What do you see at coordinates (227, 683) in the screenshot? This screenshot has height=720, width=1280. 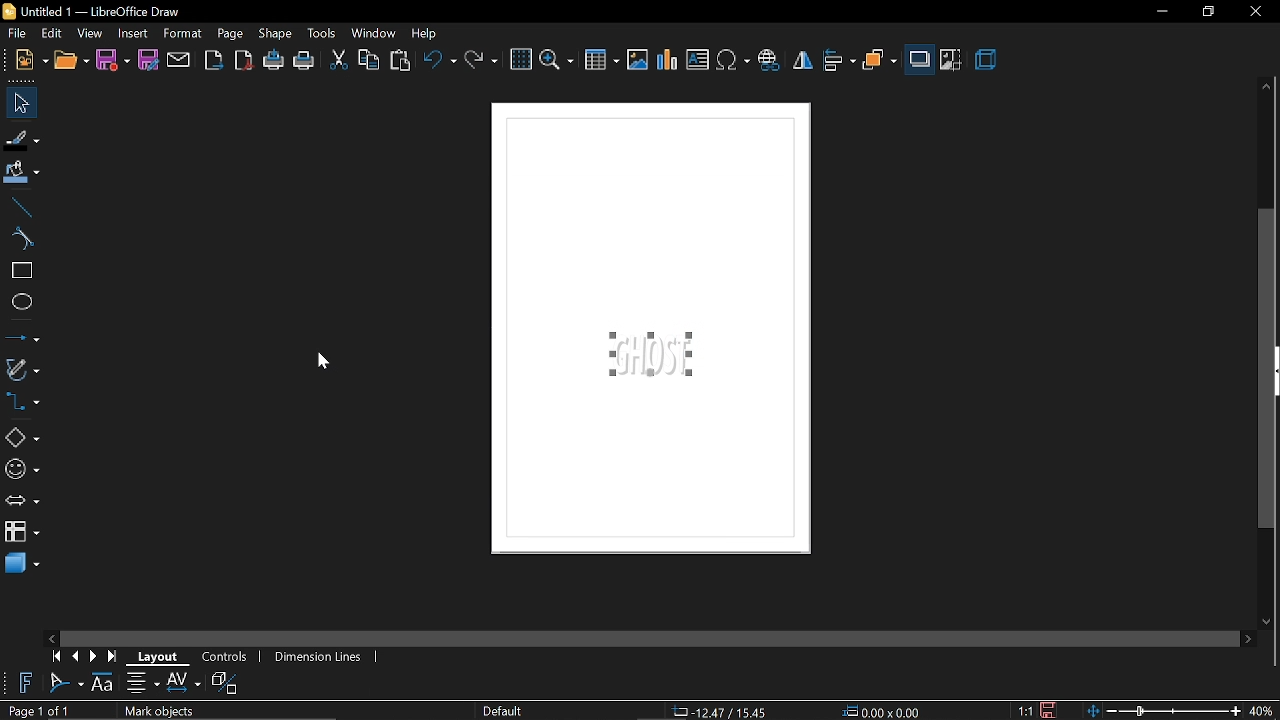 I see `toggle extrusion` at bounding box center [227, 683].